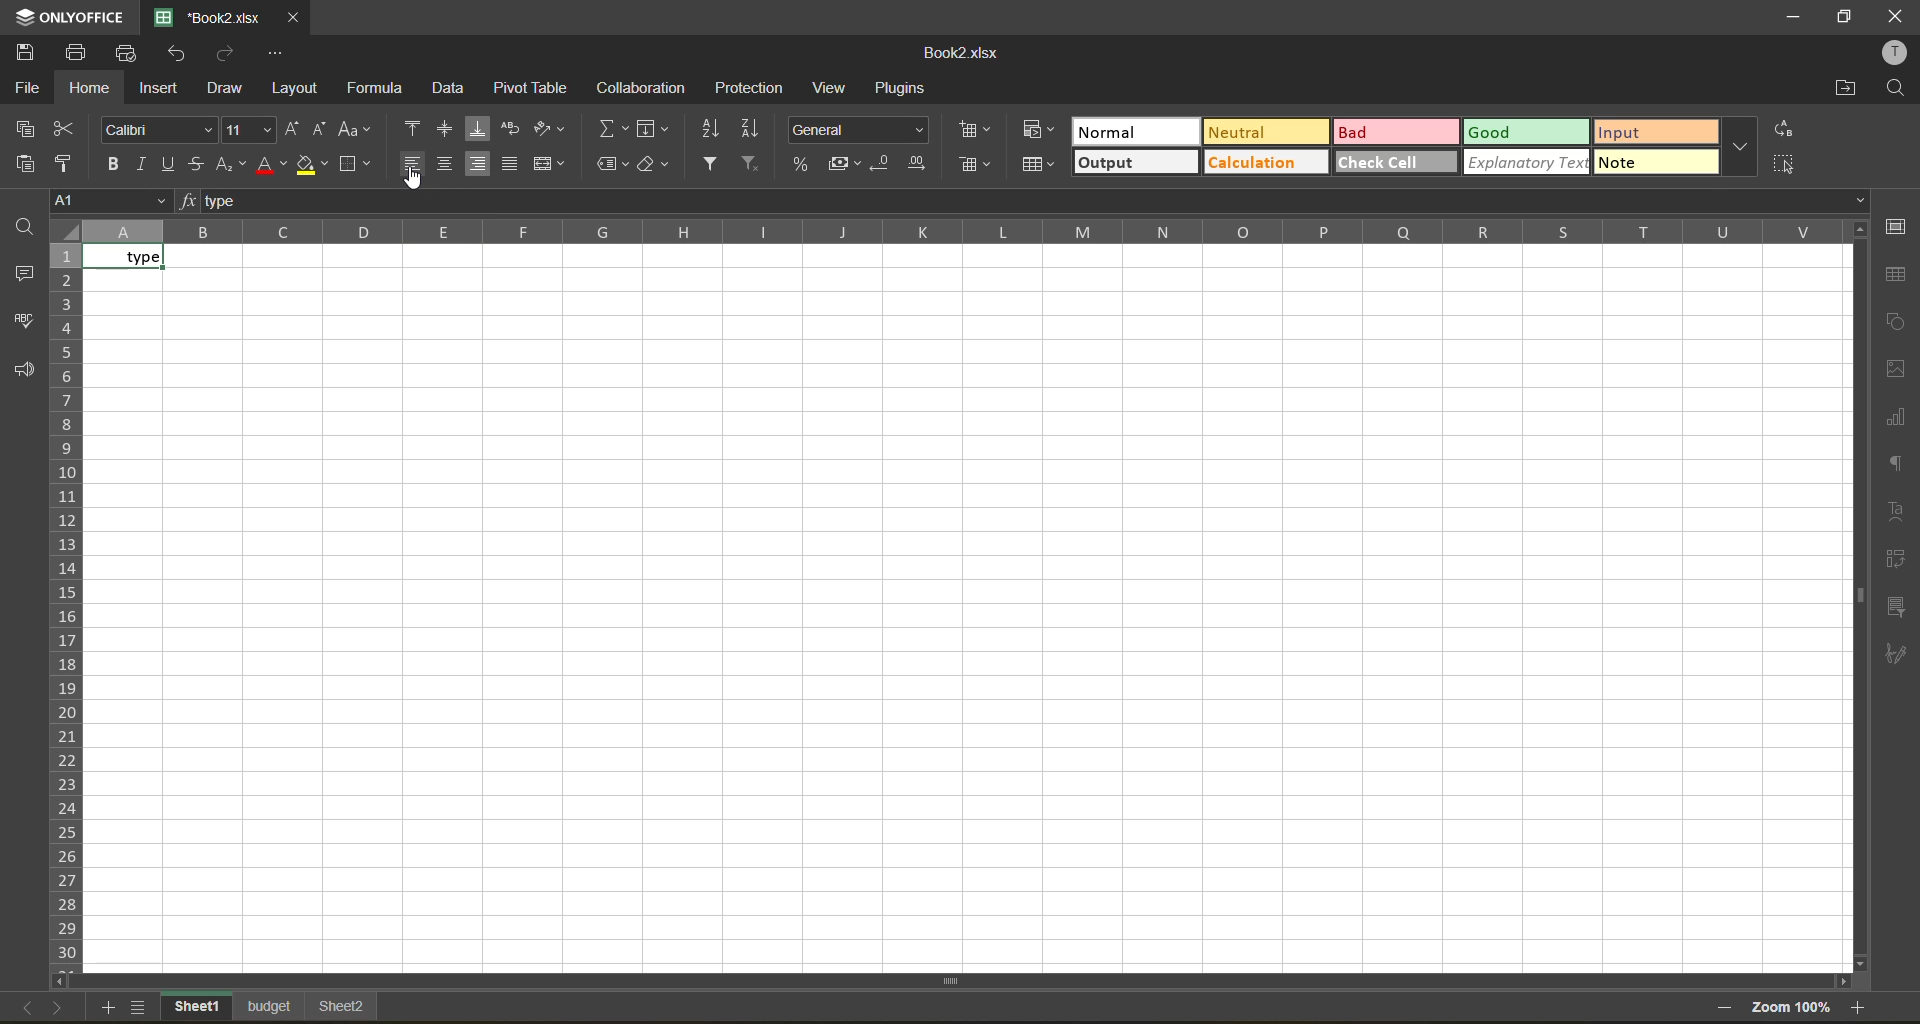 The width and height of the screenshot is (1920, 1024). I want to click on data, so click(450, 88).